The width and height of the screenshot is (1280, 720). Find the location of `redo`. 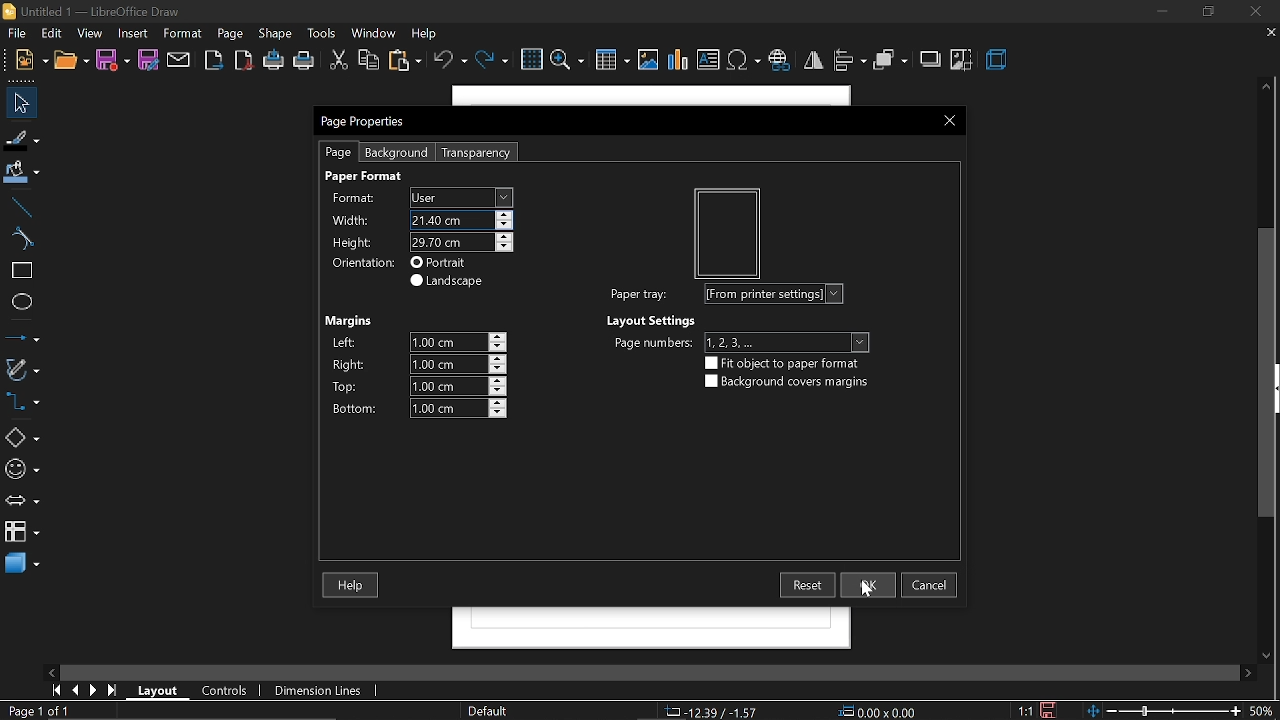

redo is located at coordinates (494, 62).